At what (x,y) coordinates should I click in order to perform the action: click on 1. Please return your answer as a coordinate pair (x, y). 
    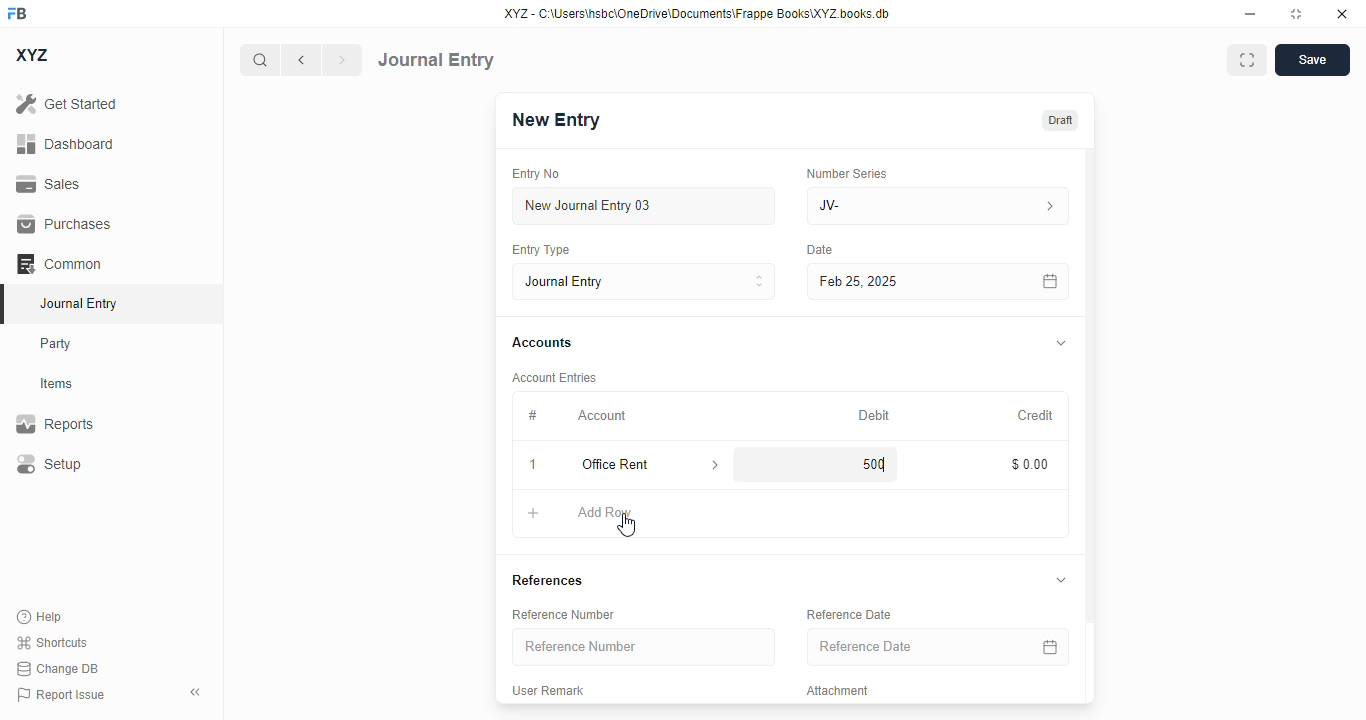
    Looking at the image, I should click on (533, 464).